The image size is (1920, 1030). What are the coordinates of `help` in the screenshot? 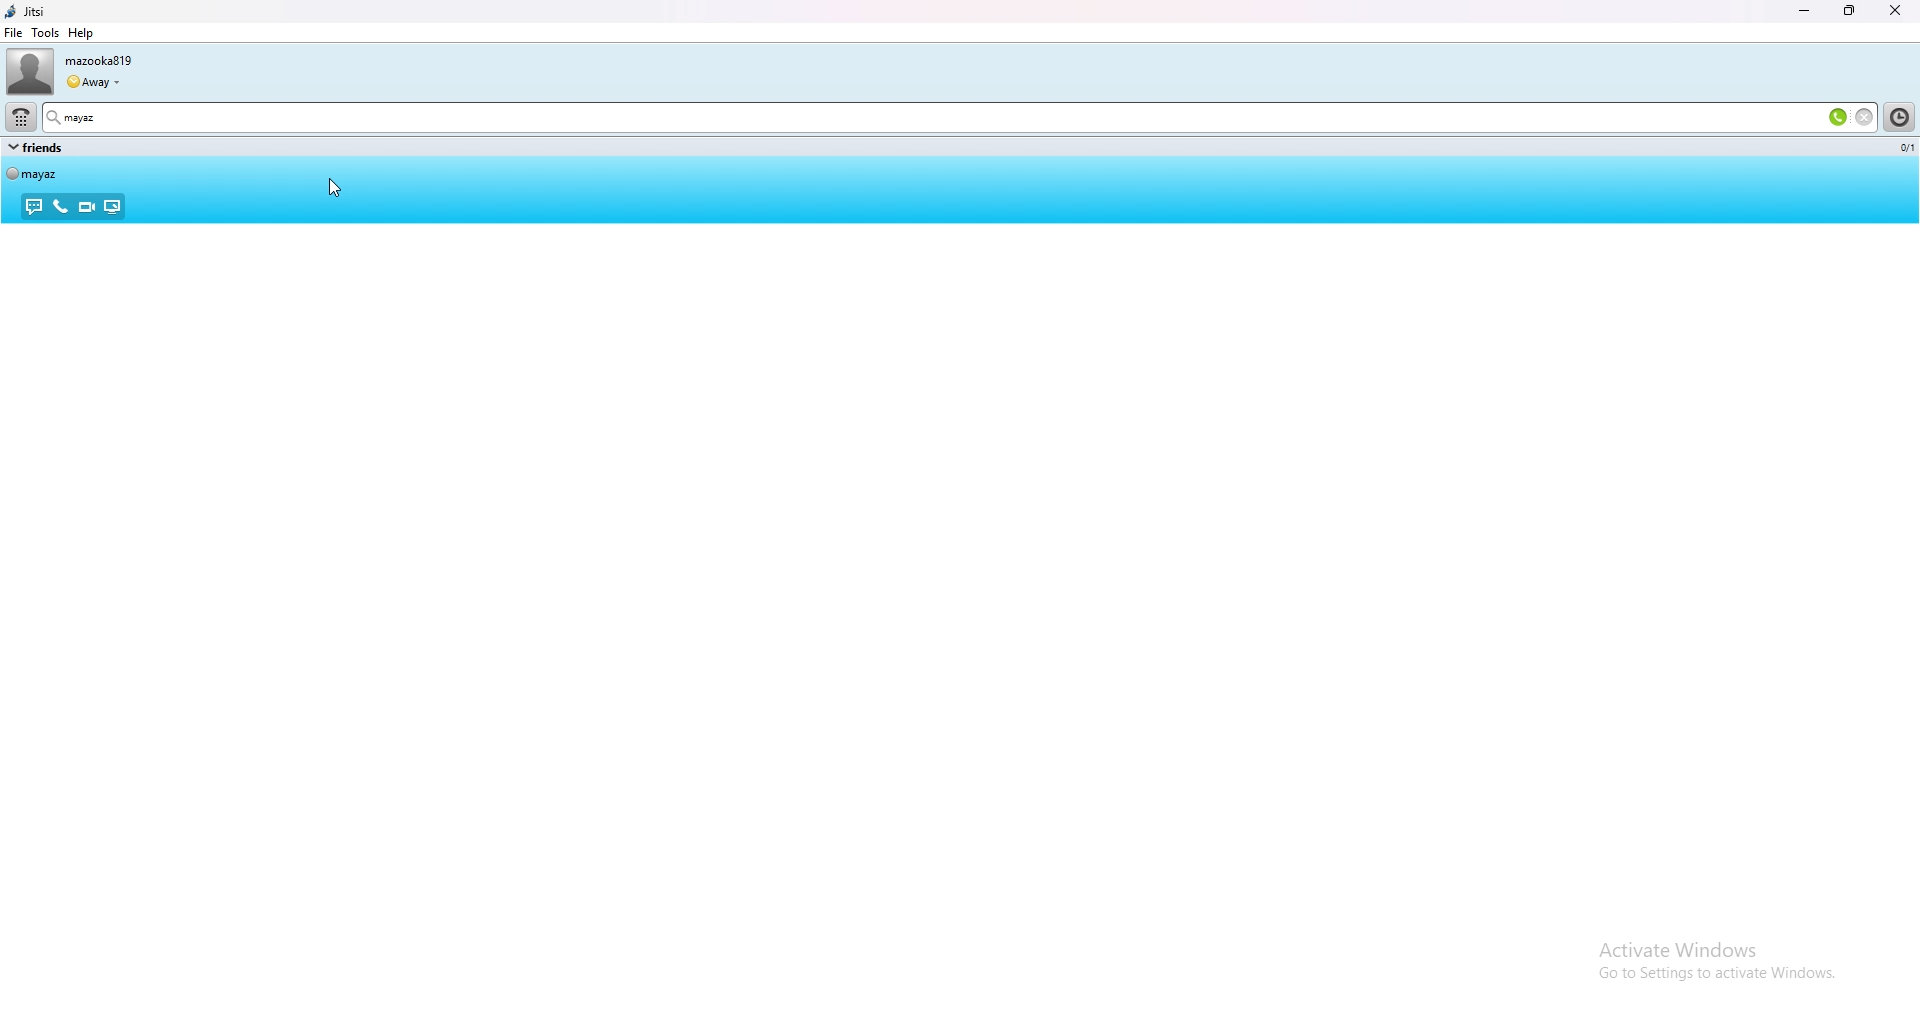 It's located at (81, 33).